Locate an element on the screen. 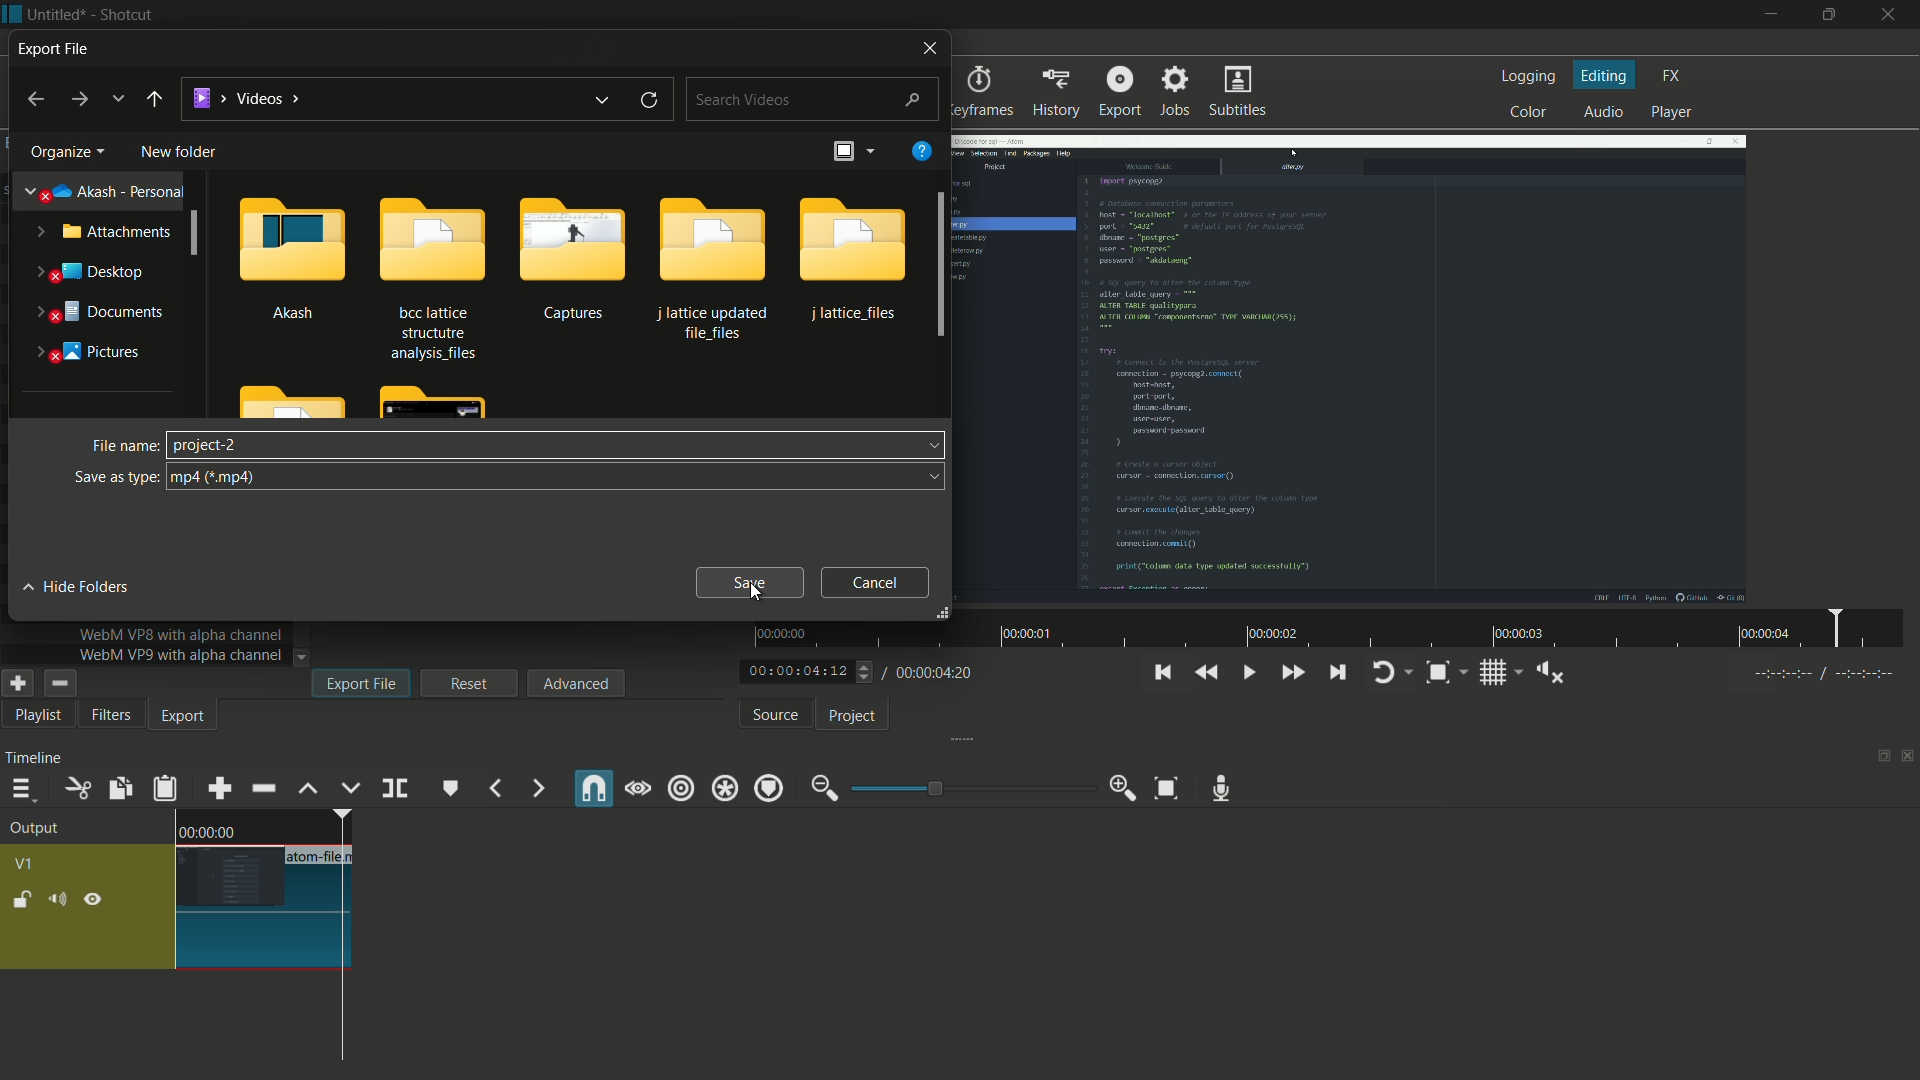 The height and width of the screenshot is (1080, 1920). timeline menu is located at coordinates (22, 790).